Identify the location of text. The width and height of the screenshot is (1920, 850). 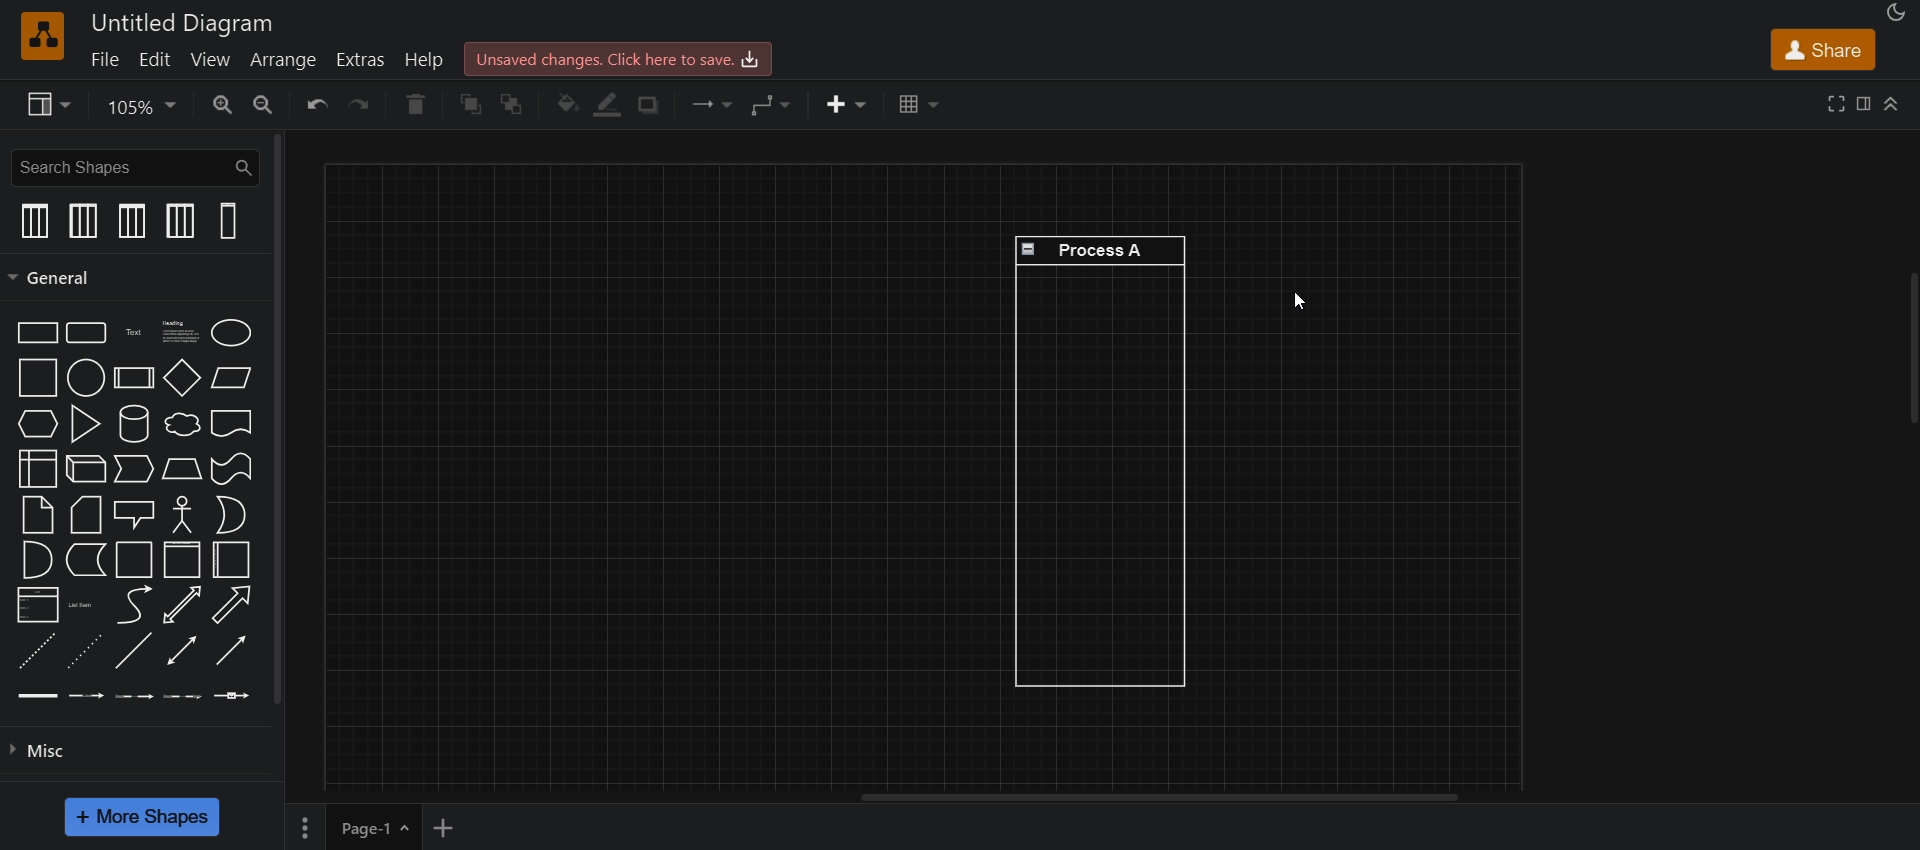
(133, 330).